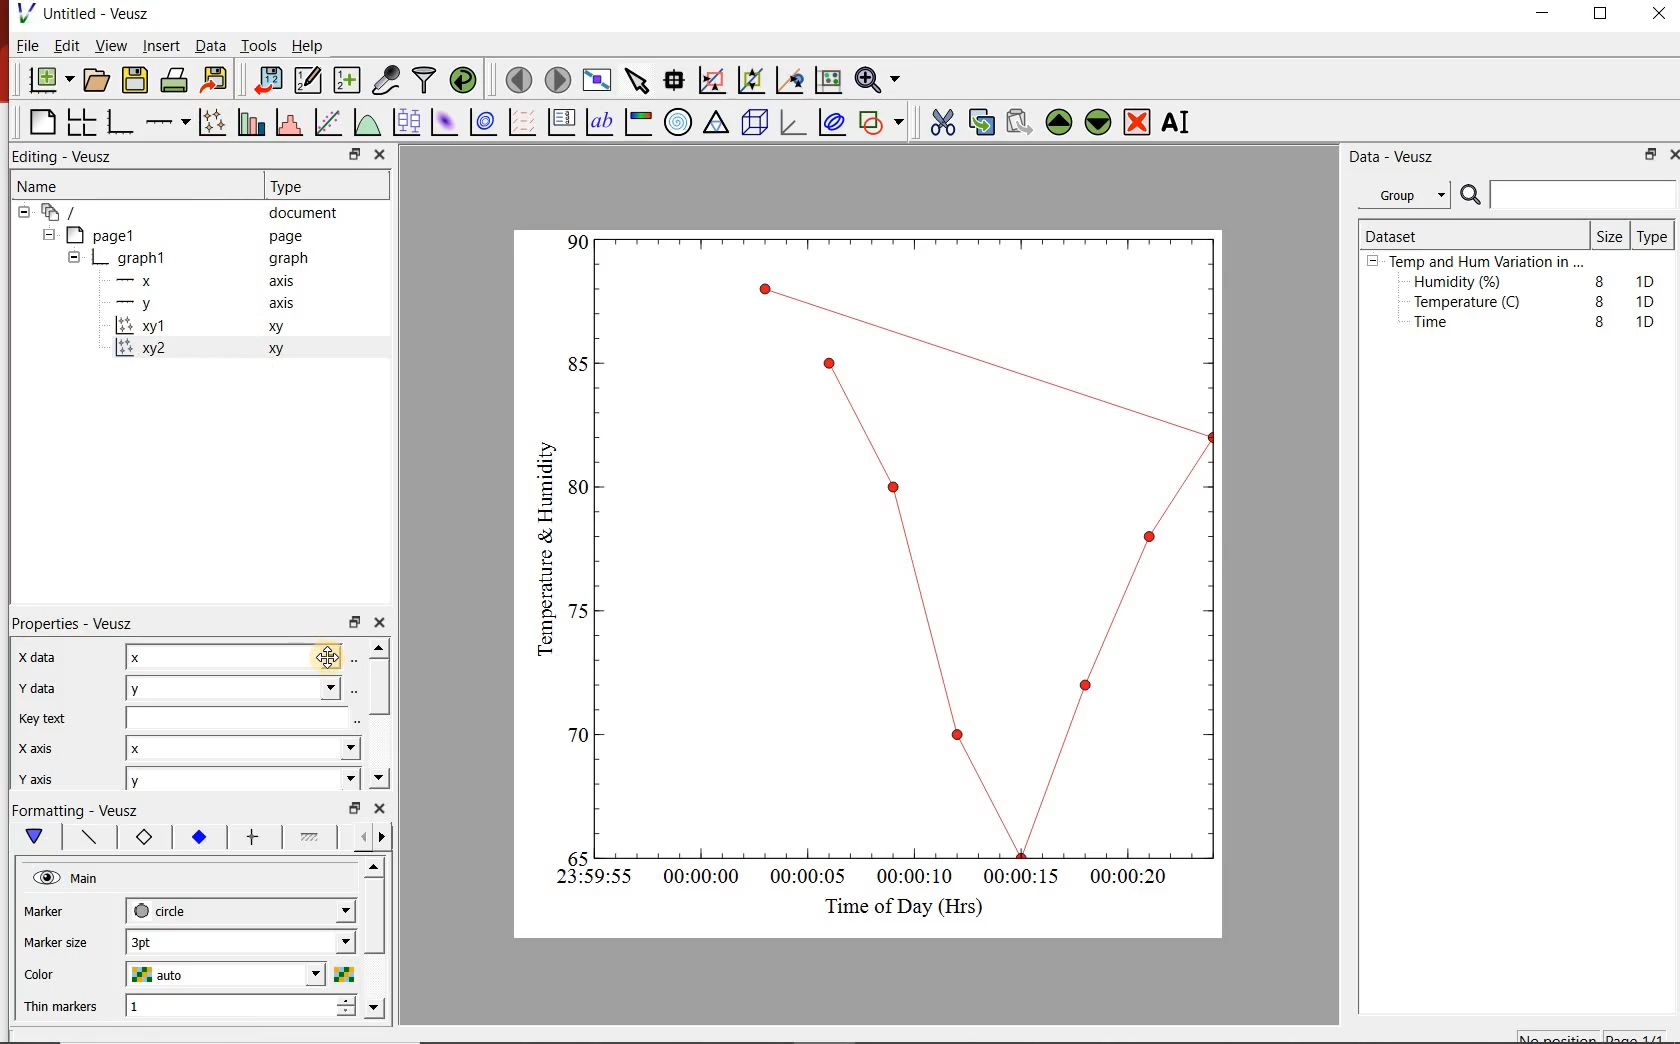  Describe the element at coordinates (212, 120) in the screenshot. I see `Plot points with lines and error bars` at that location.